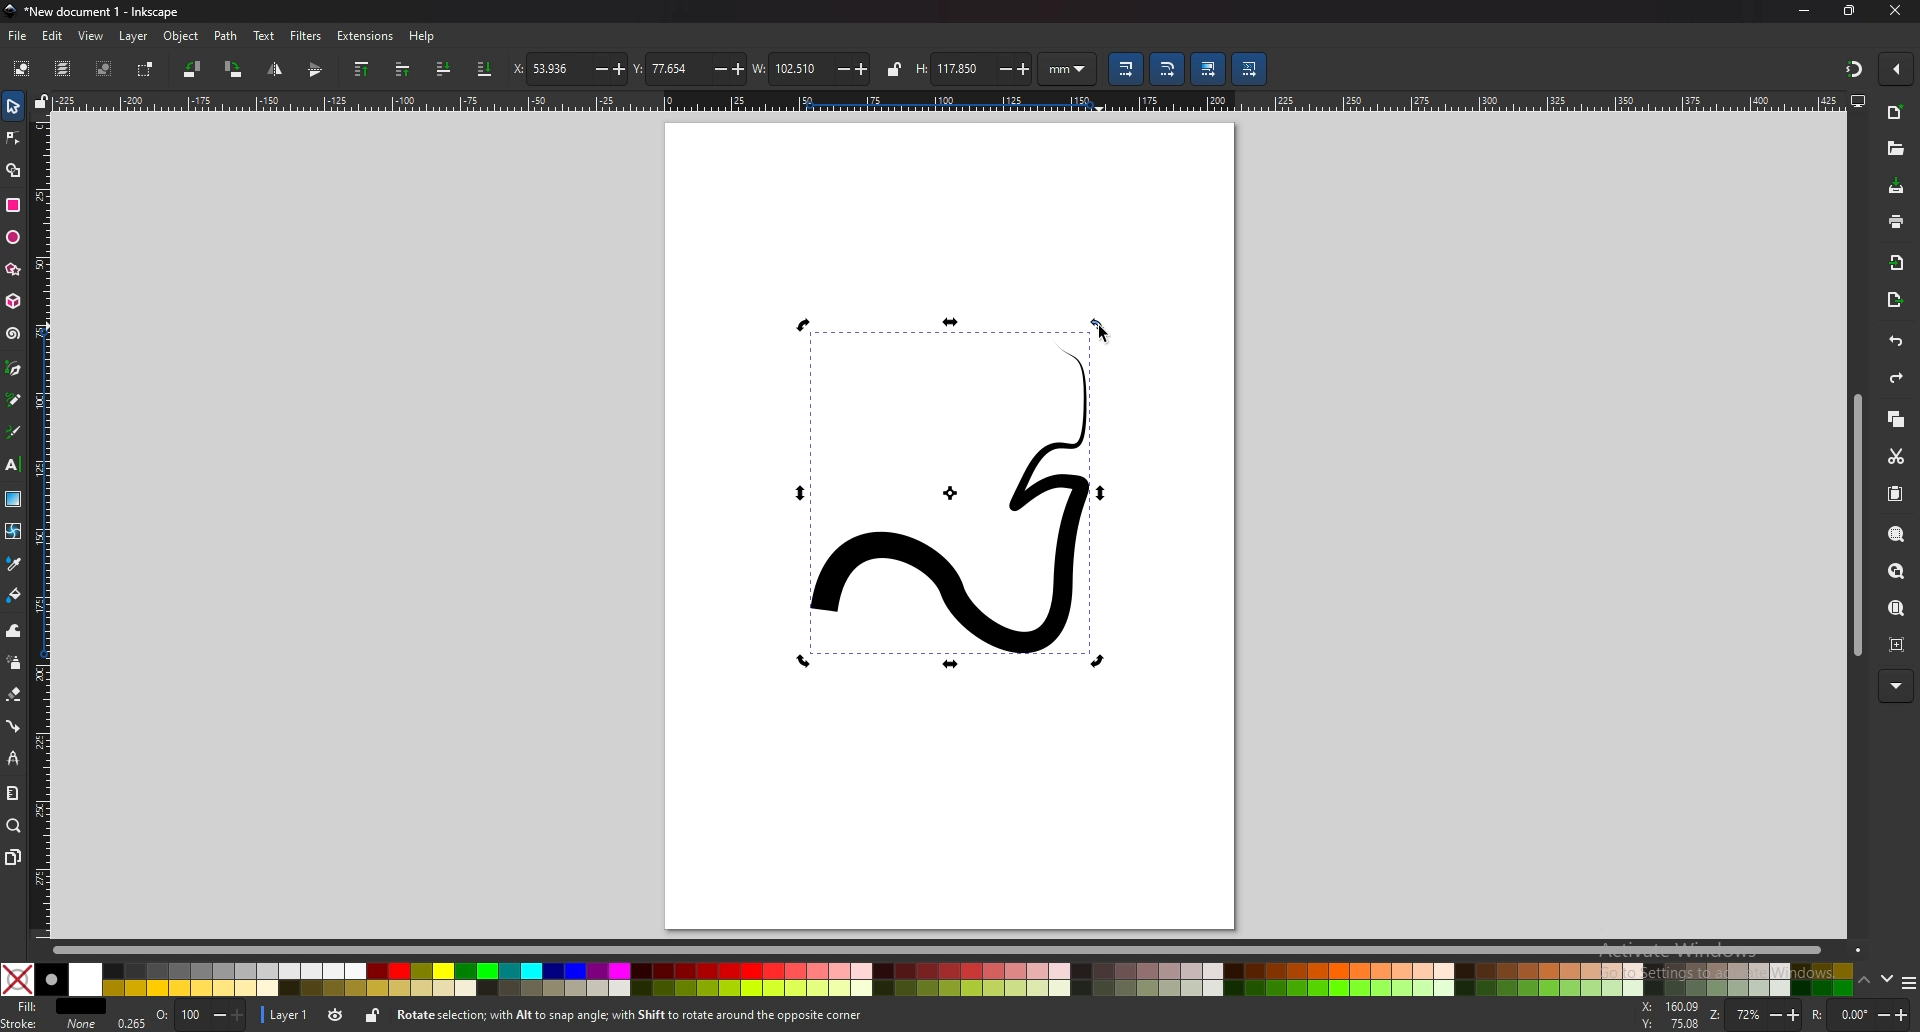 This screenshot has height=1032, width=1920. What do you see at coordinates (1166, 69) in the screenshot?
I see `scale radii` at bounding box center [1166, 69].